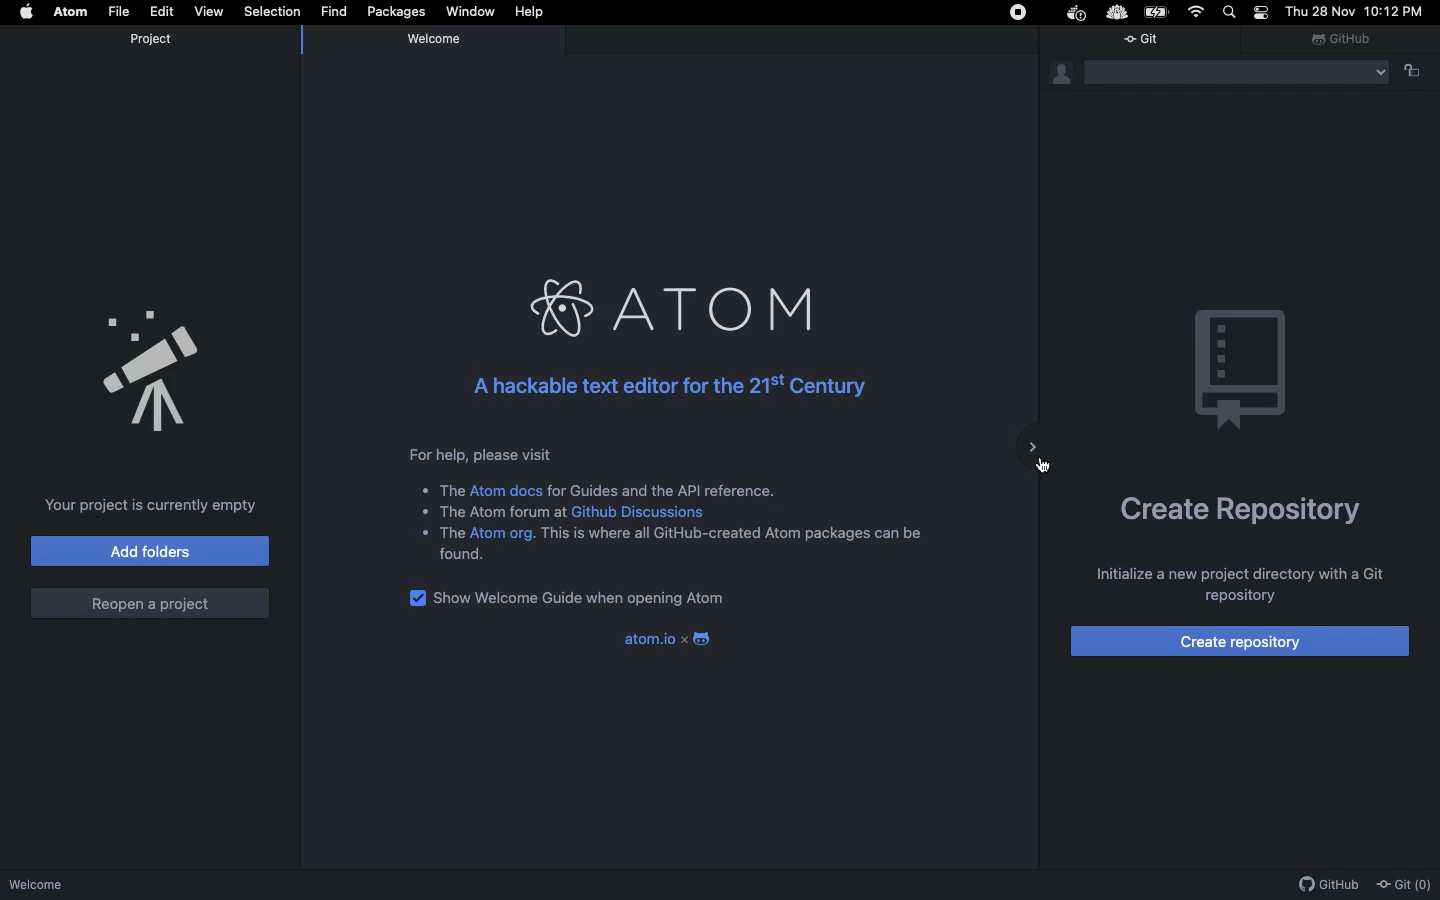 The height and width of the screenshot is (900, 1440). I want to click on Extension, so click(1120, 13).